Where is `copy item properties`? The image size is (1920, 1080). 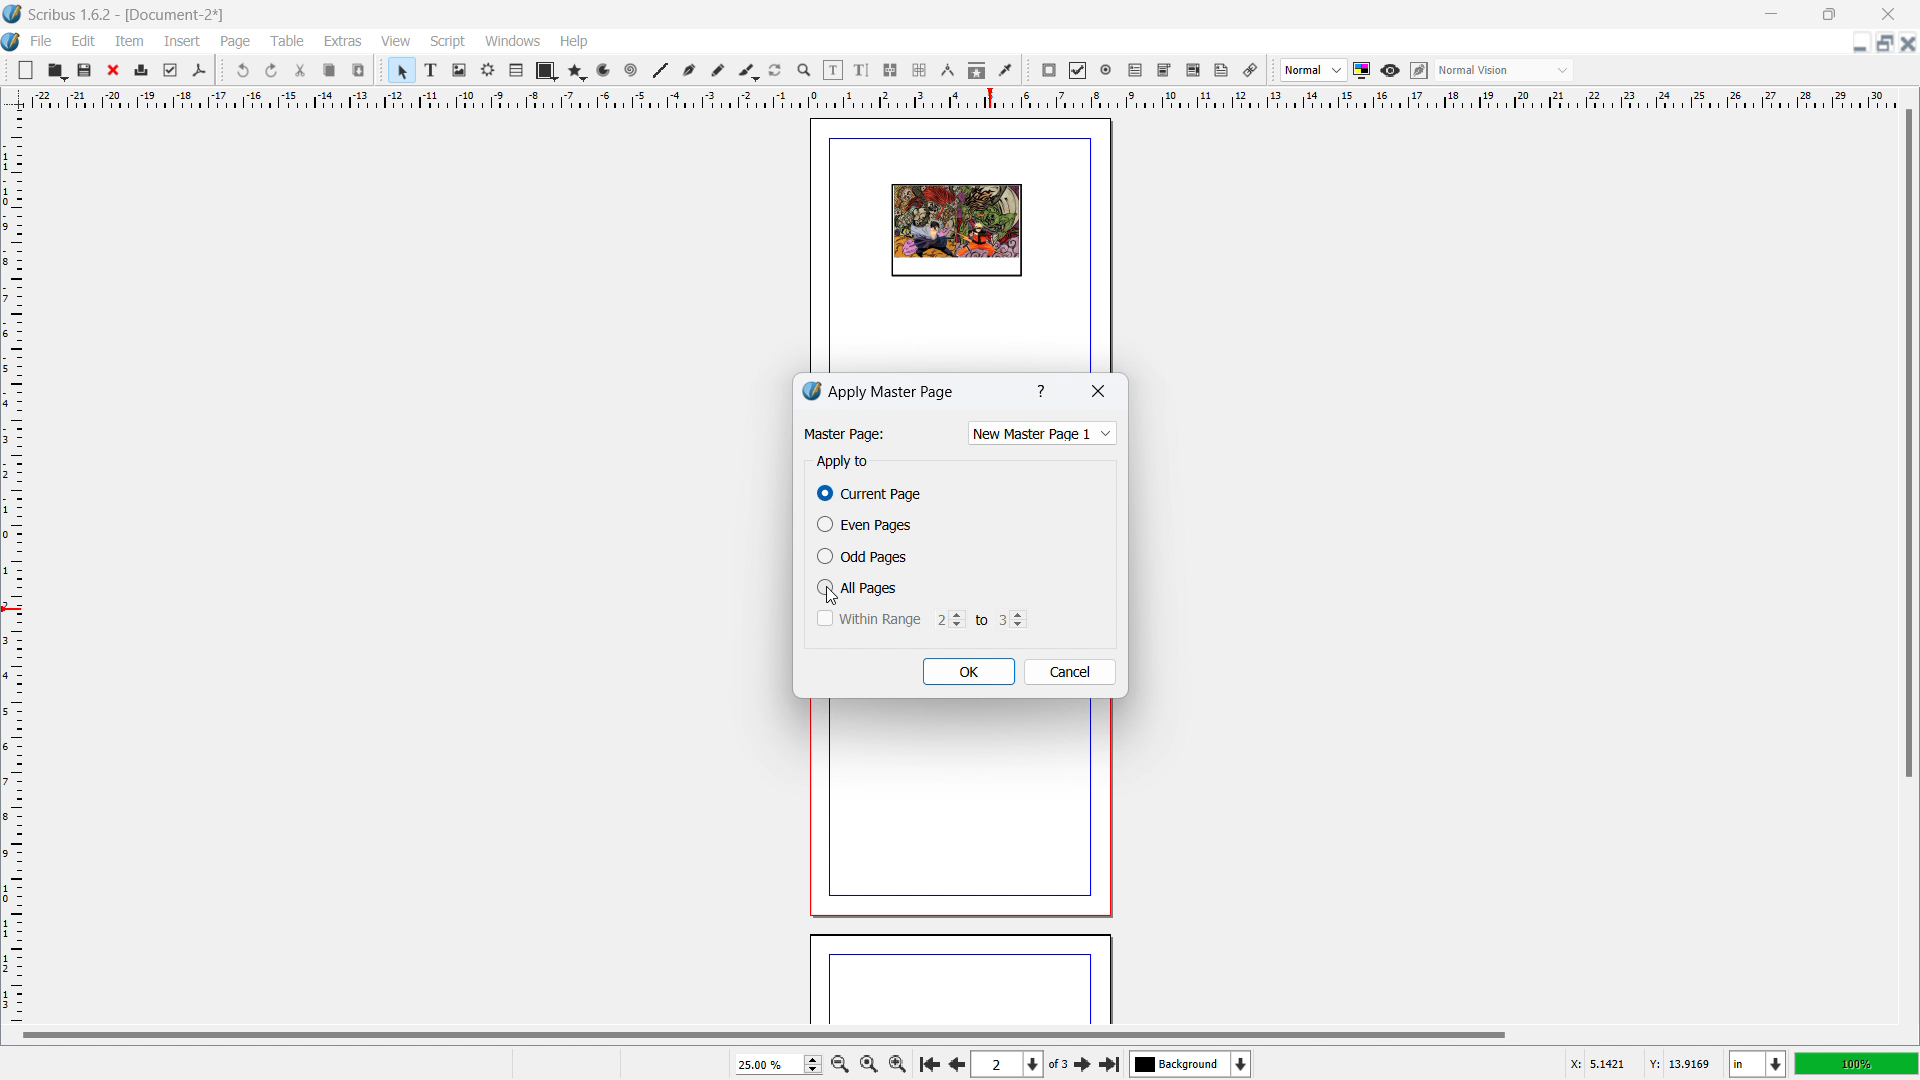 copy item properties is located at coordinates (977, 70).